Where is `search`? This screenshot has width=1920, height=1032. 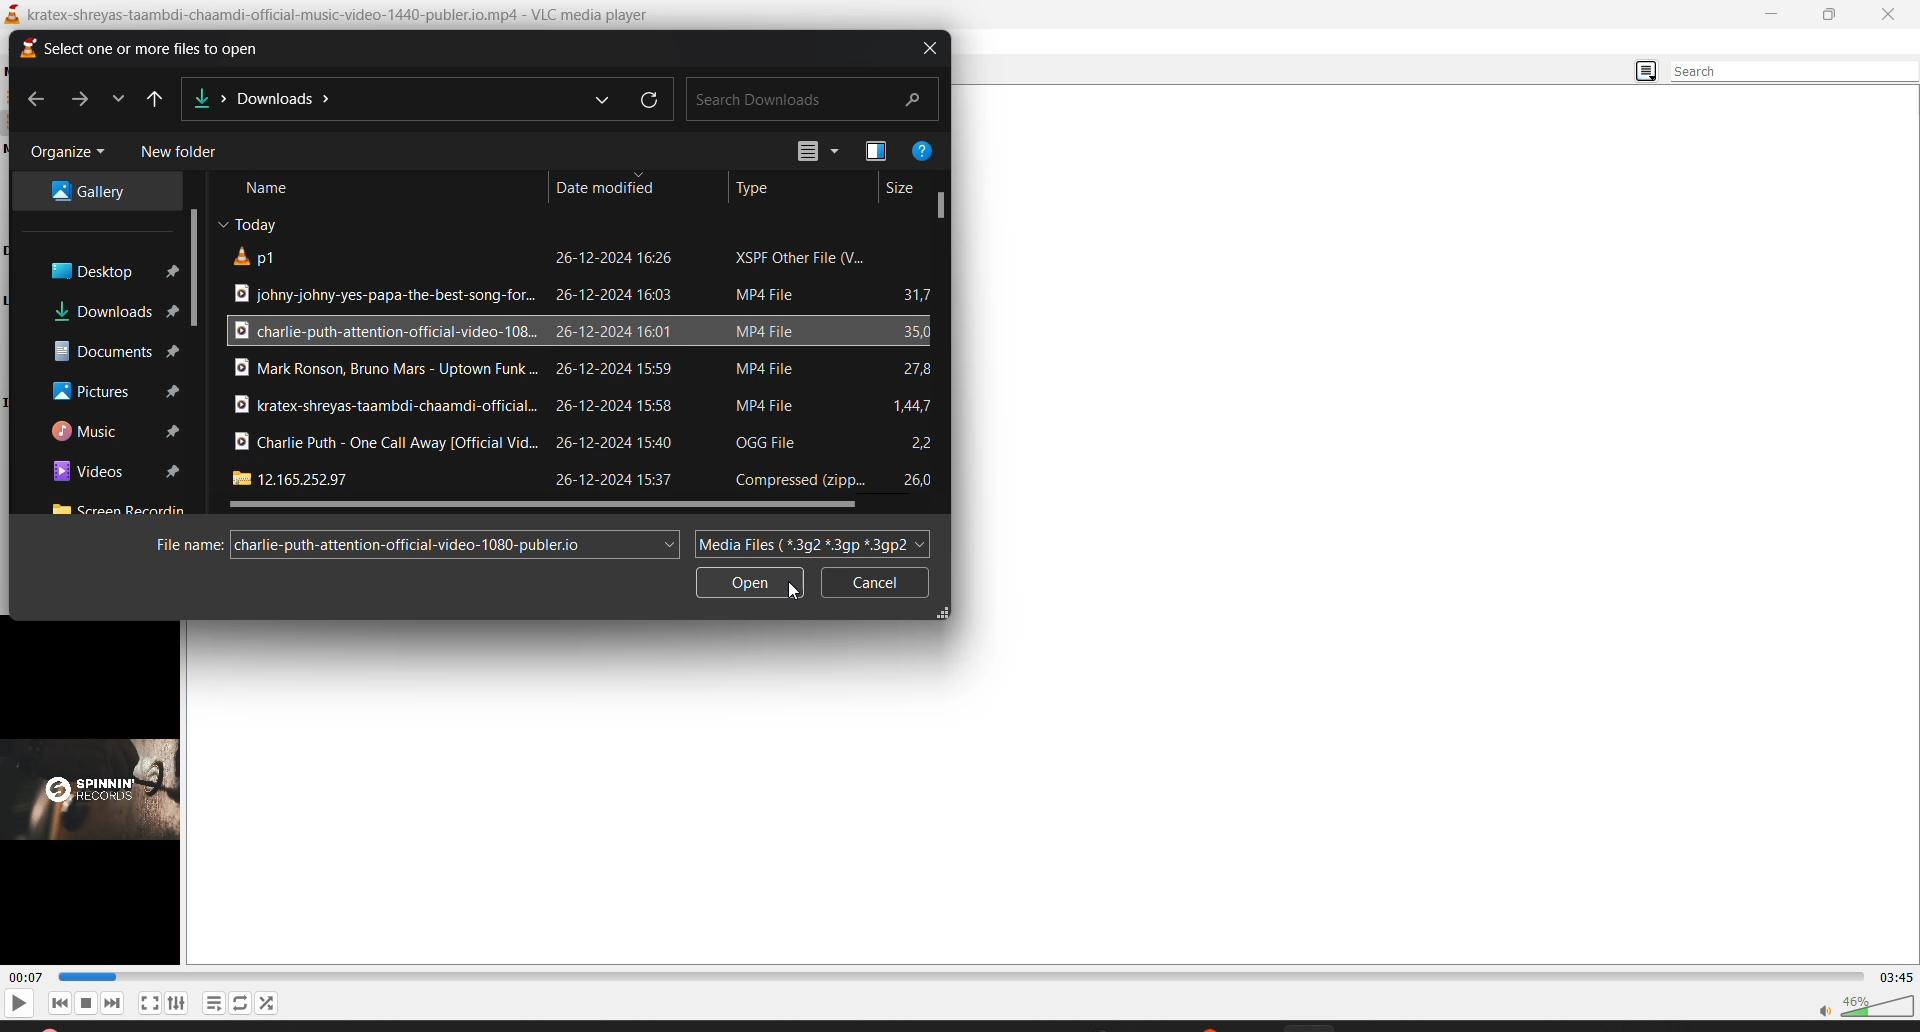 search is located at coordinates (1780, 67).